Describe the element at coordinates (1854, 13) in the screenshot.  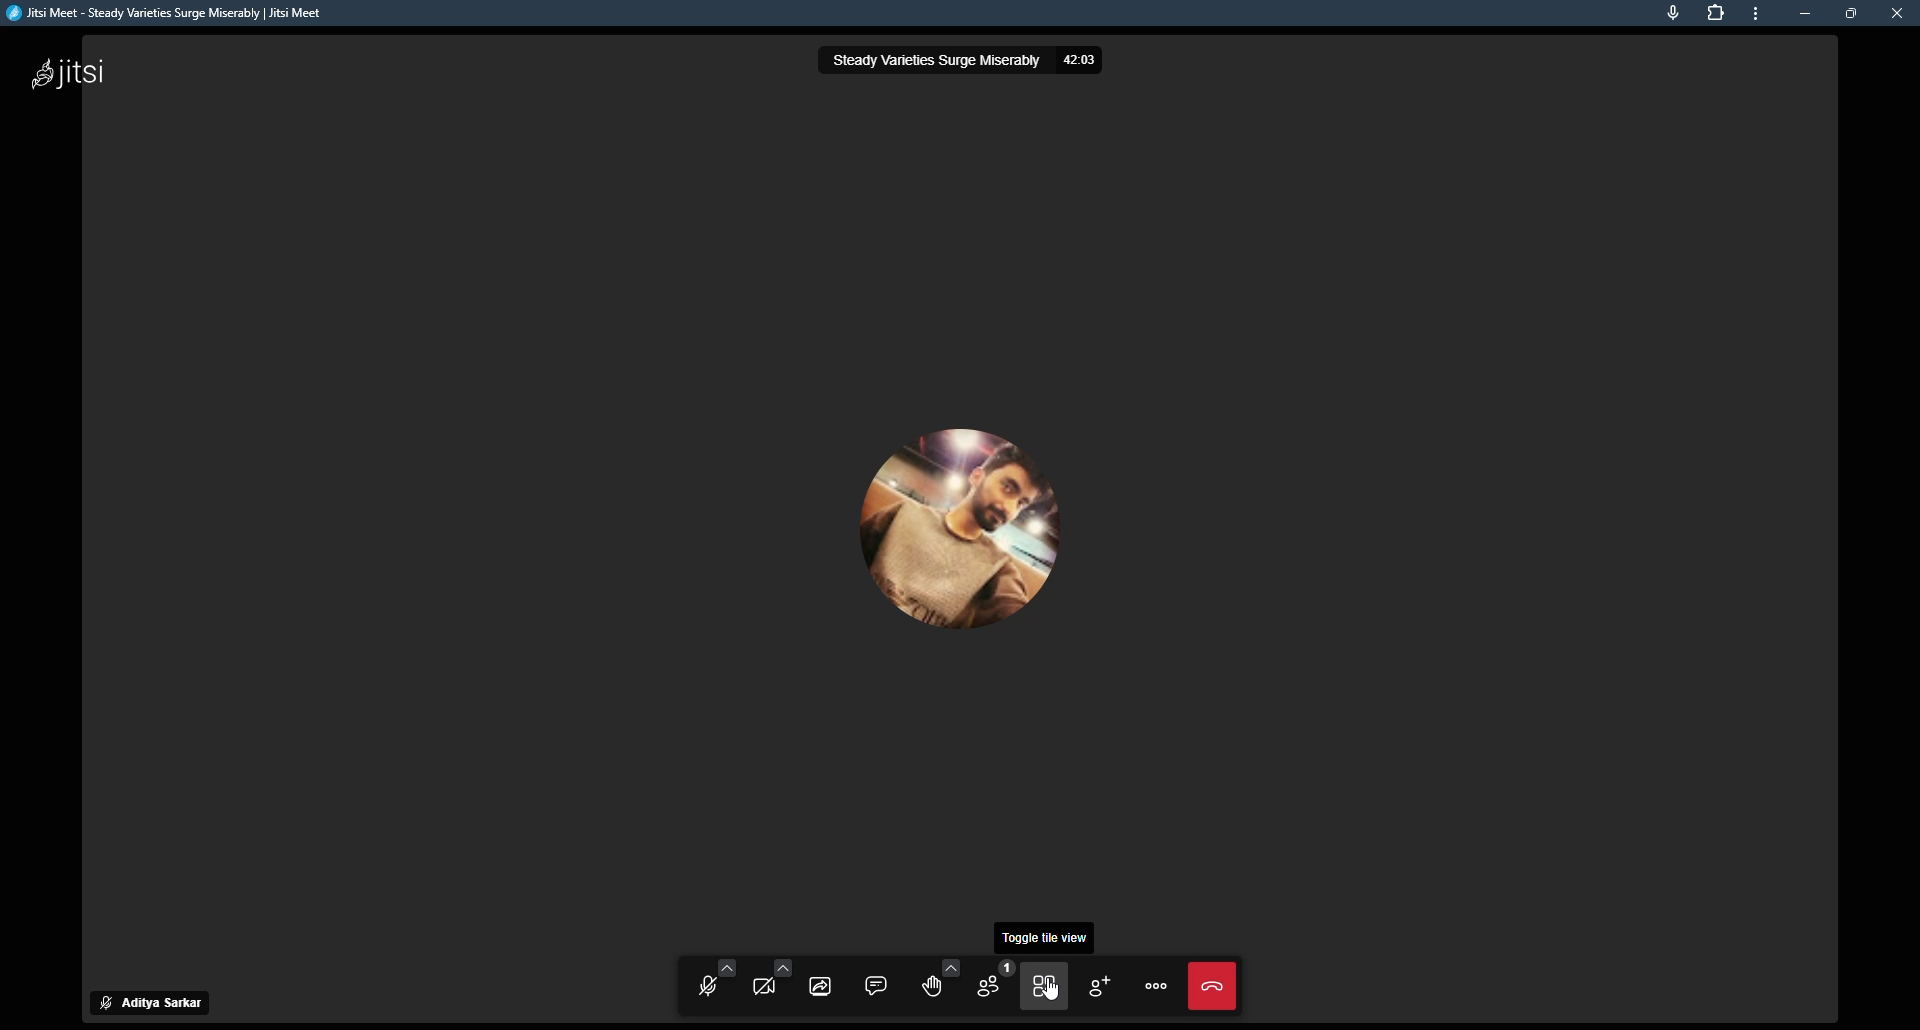
I see `maximize` at that location.